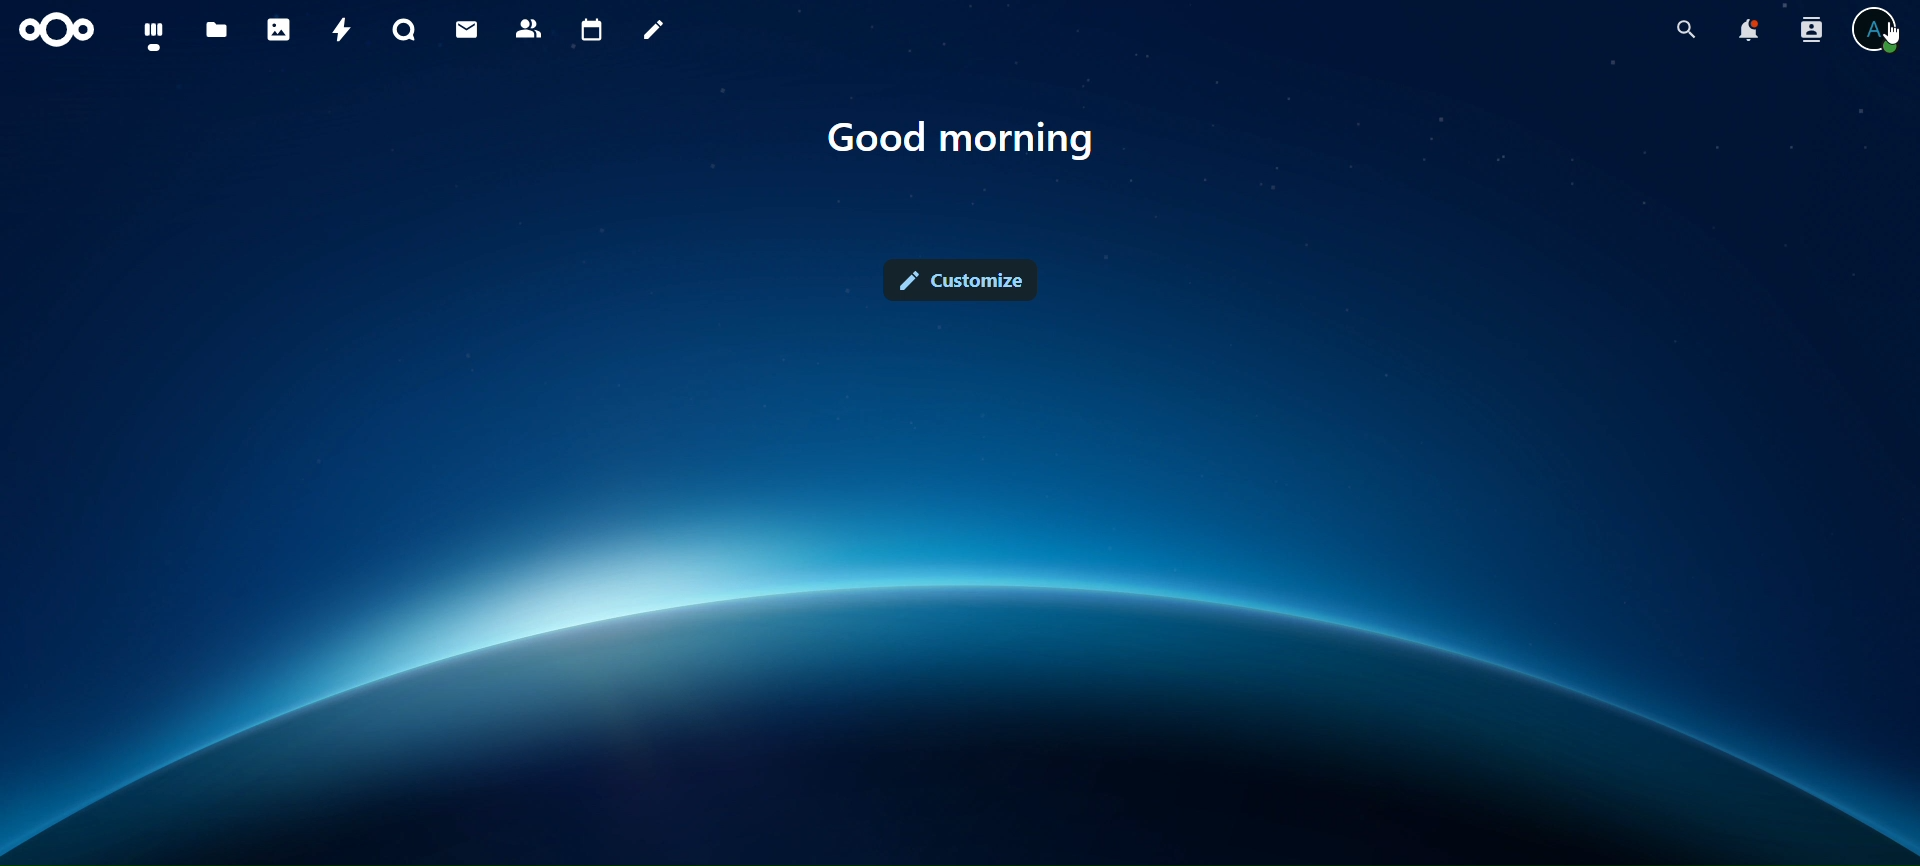 Image resolution: width=1920 pixels, height=866 pixels. I want to click on contact, so click(529, 27).